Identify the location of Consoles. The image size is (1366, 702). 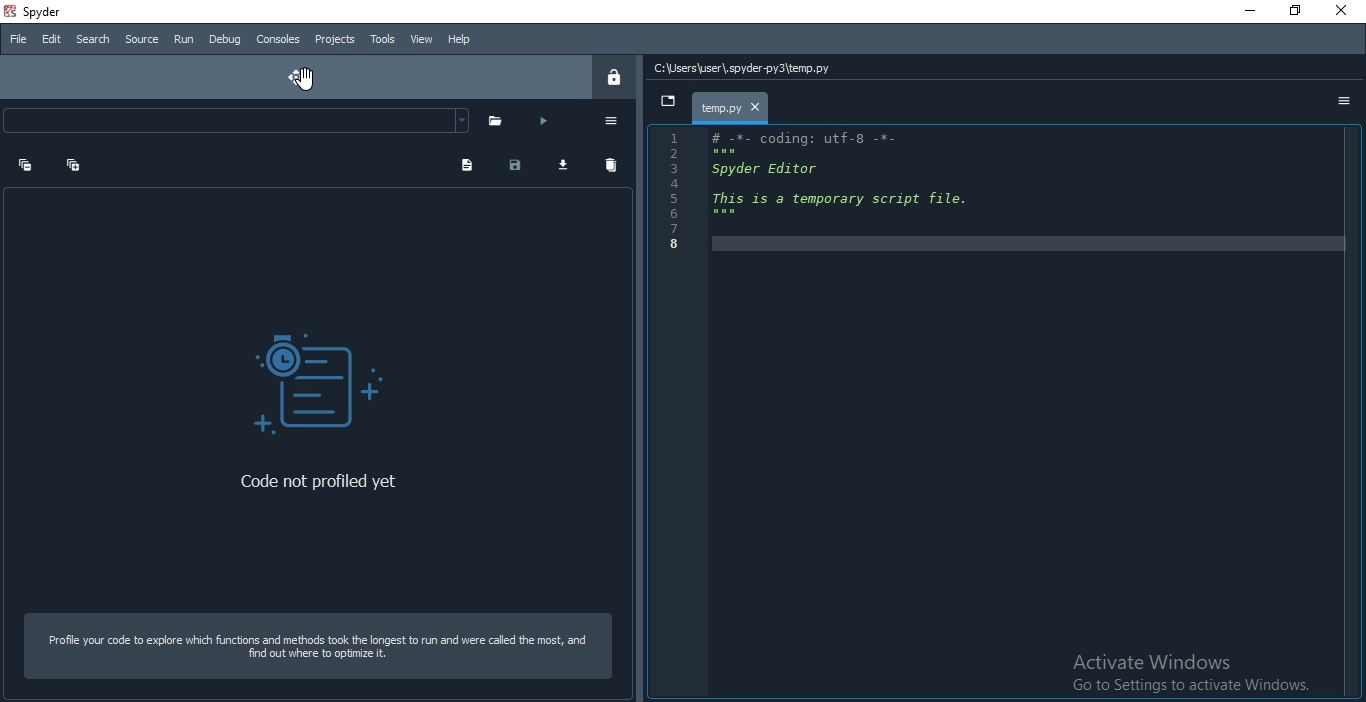
(277, 40).